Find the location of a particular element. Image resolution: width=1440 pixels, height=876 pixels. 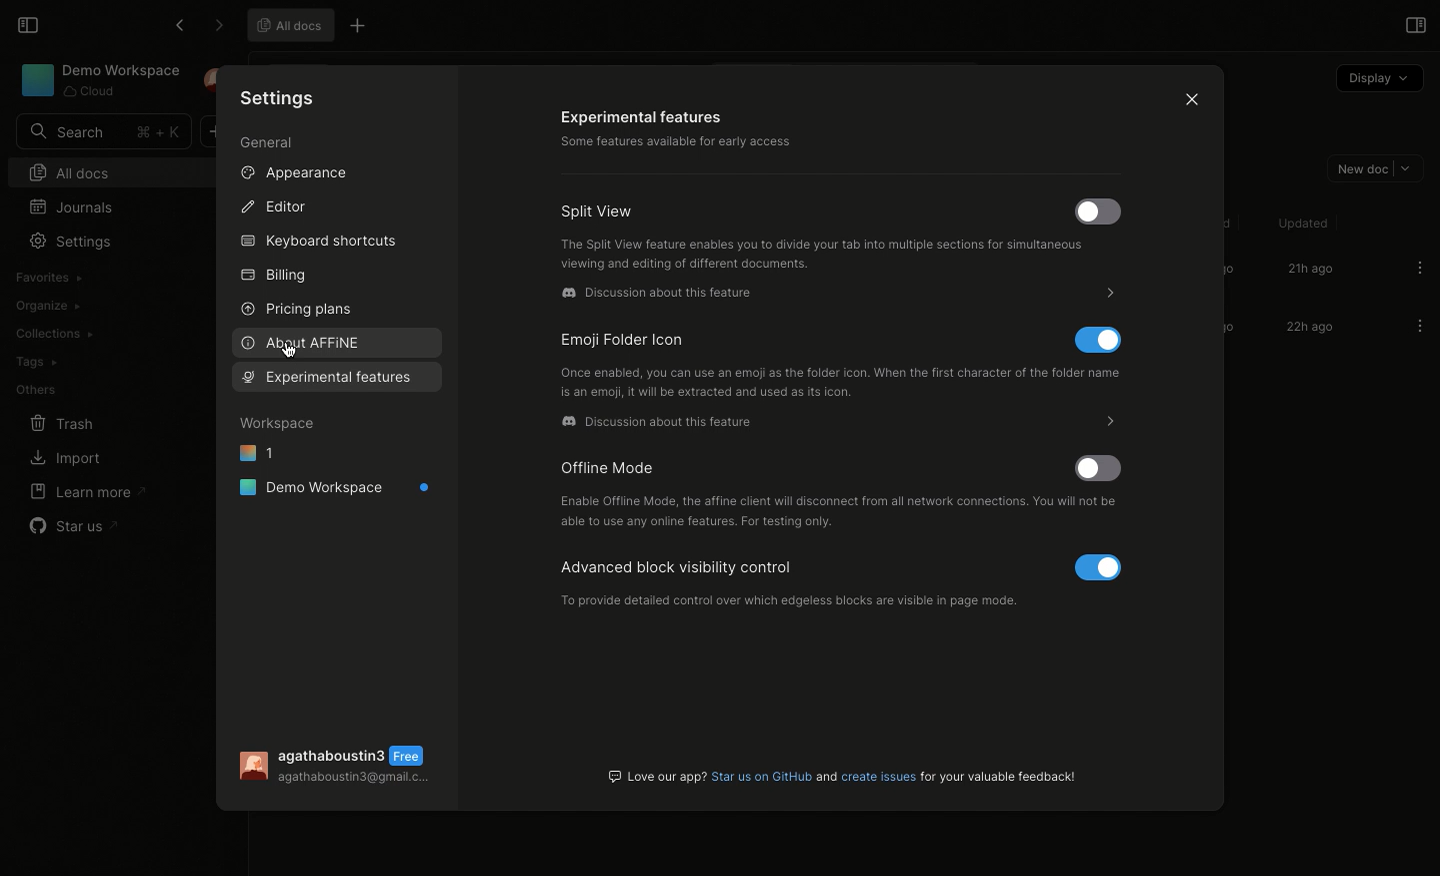

Import workspace is located at coordinates (94, 276).